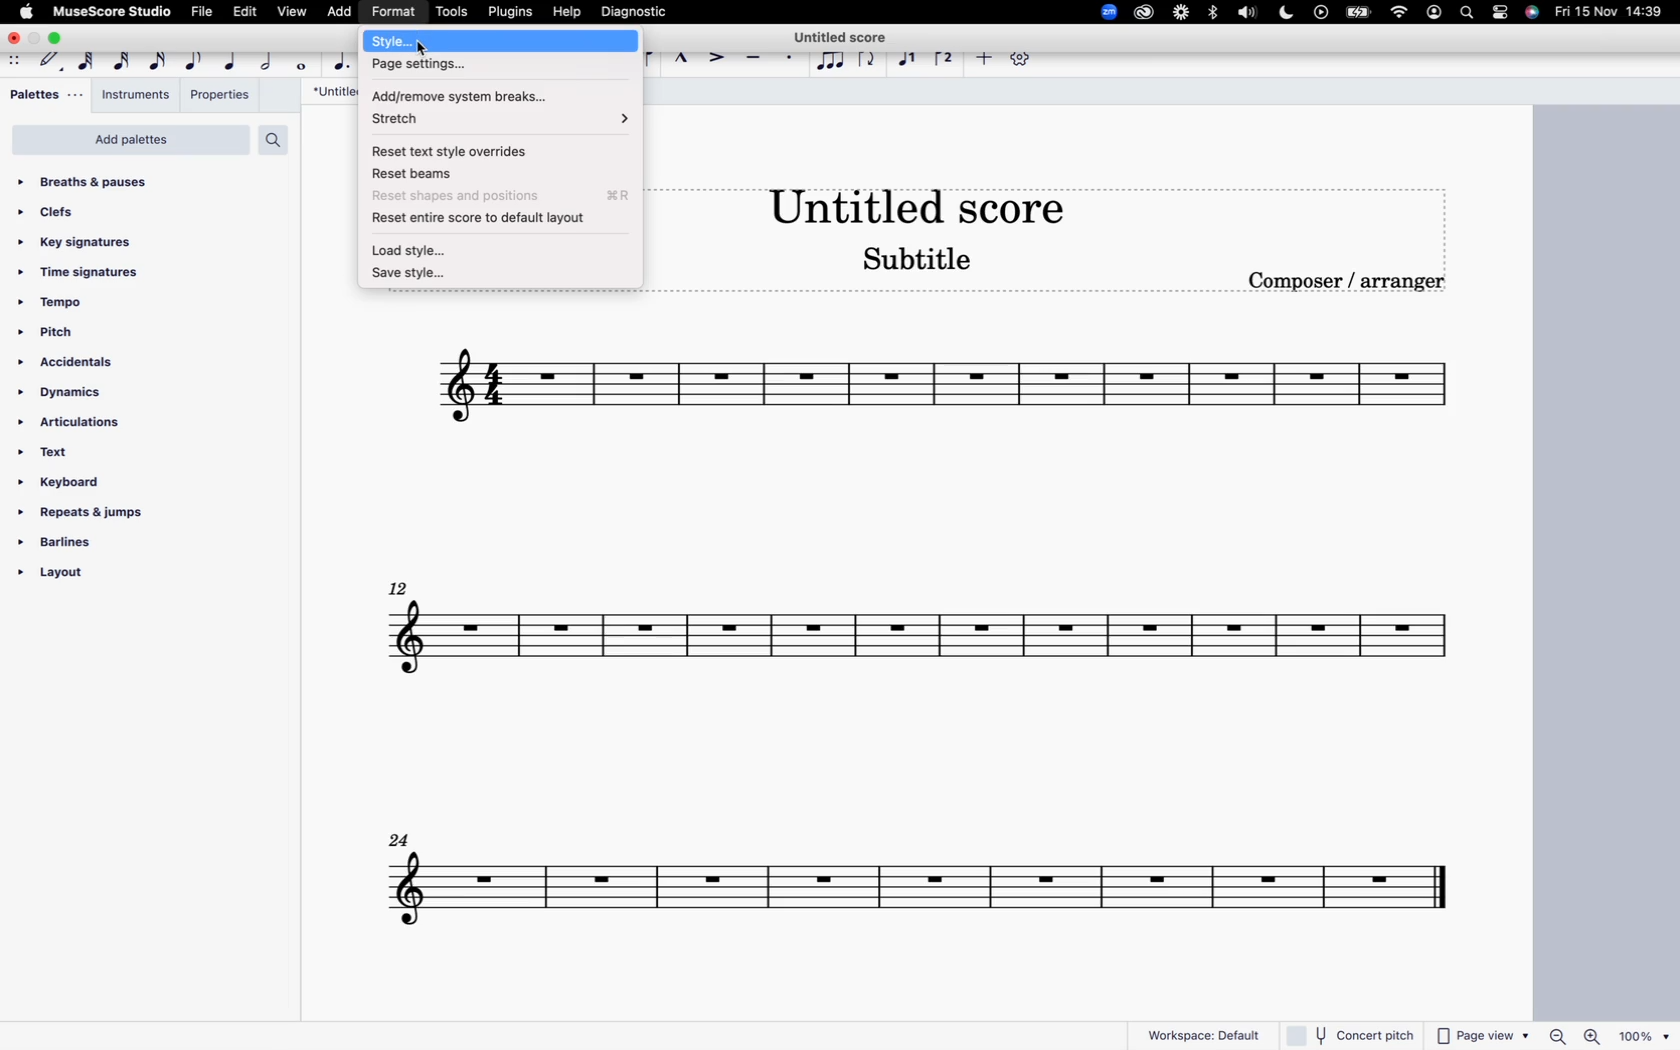  I want to click on edit, so click(247, 14).